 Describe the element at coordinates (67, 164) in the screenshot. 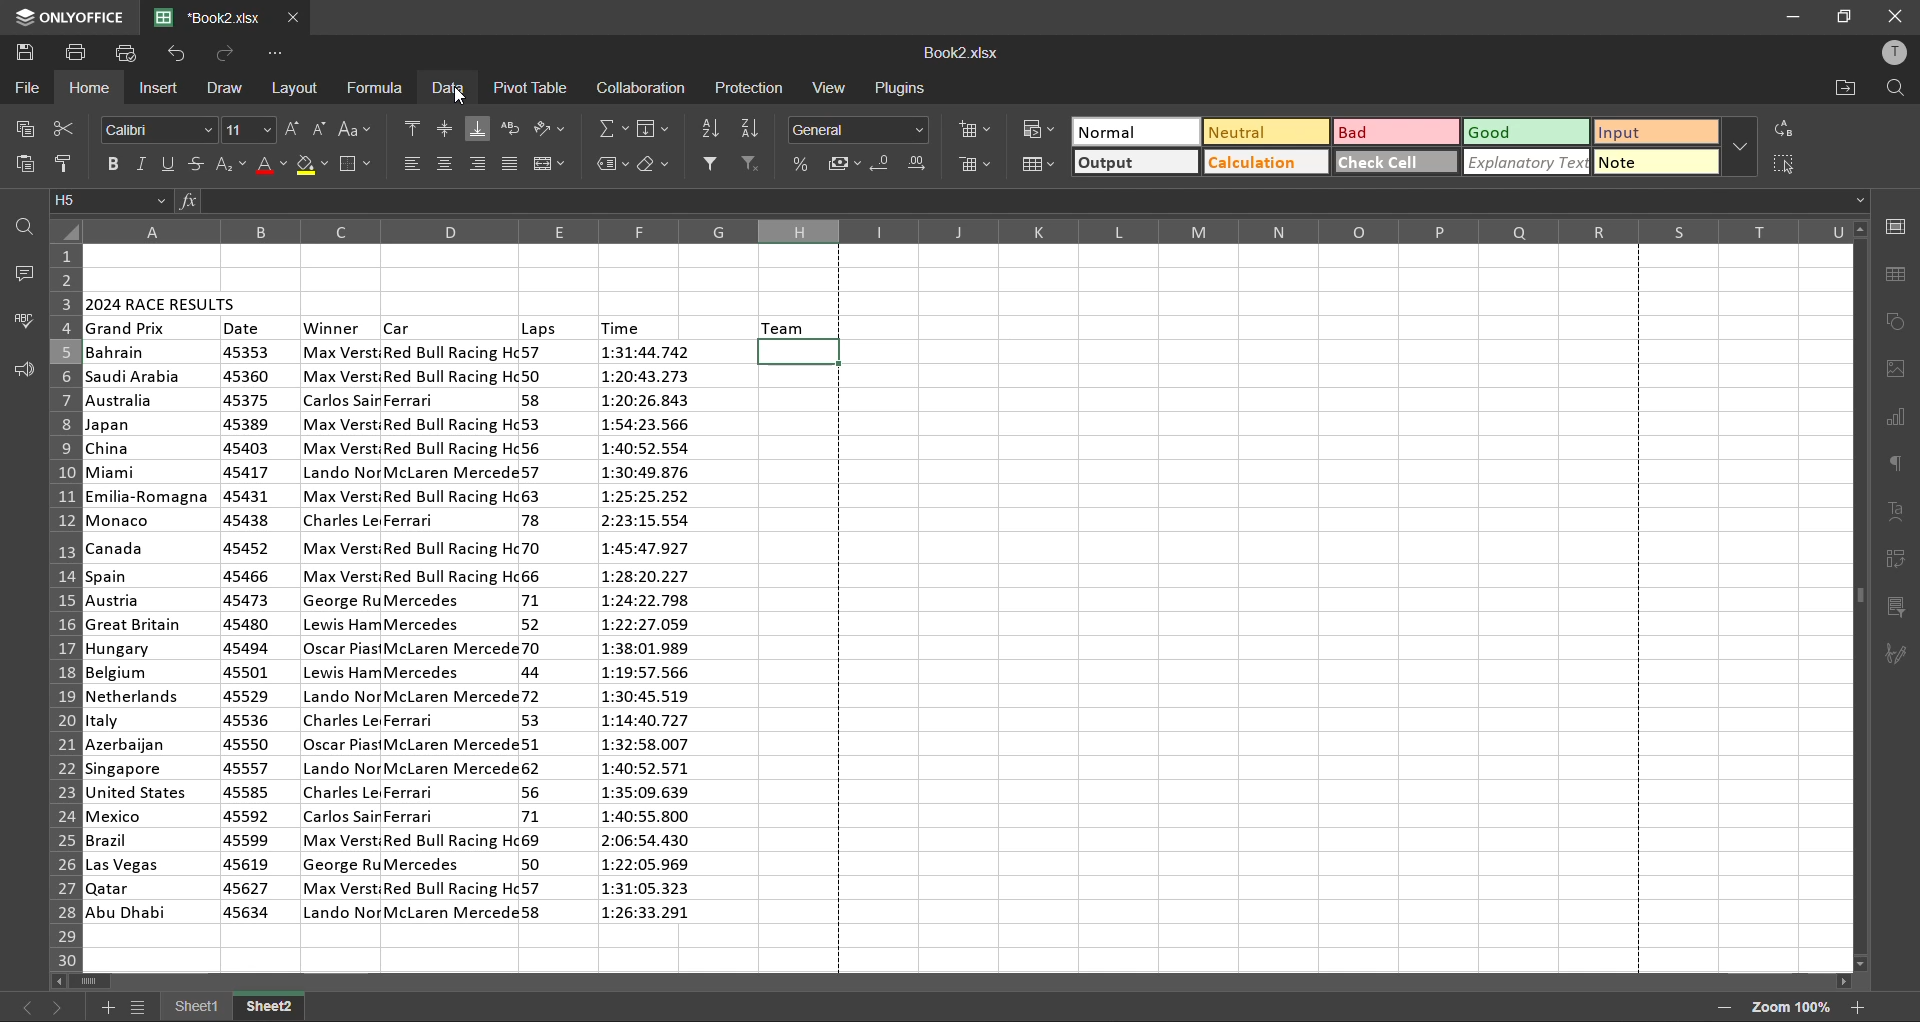

I see `copy style` at that location.